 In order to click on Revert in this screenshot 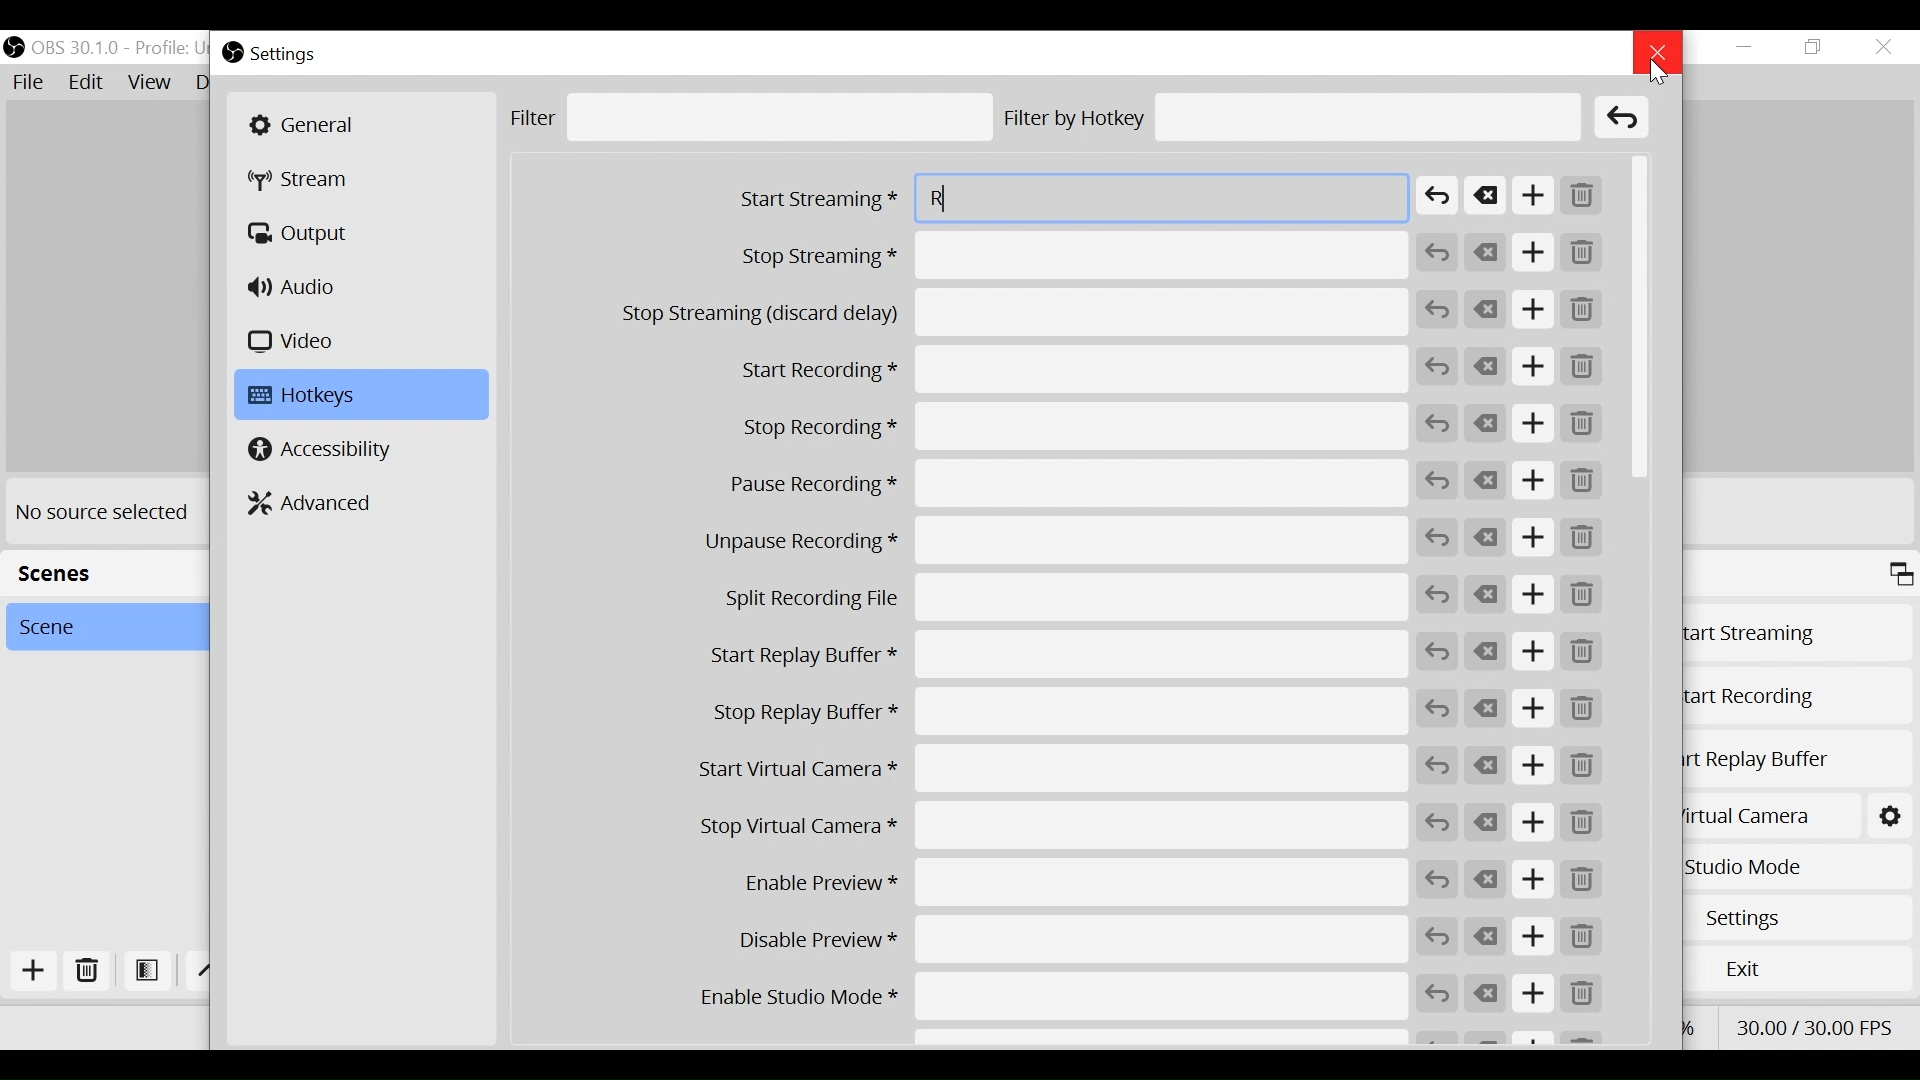, I will do `click(1438, 366)`.